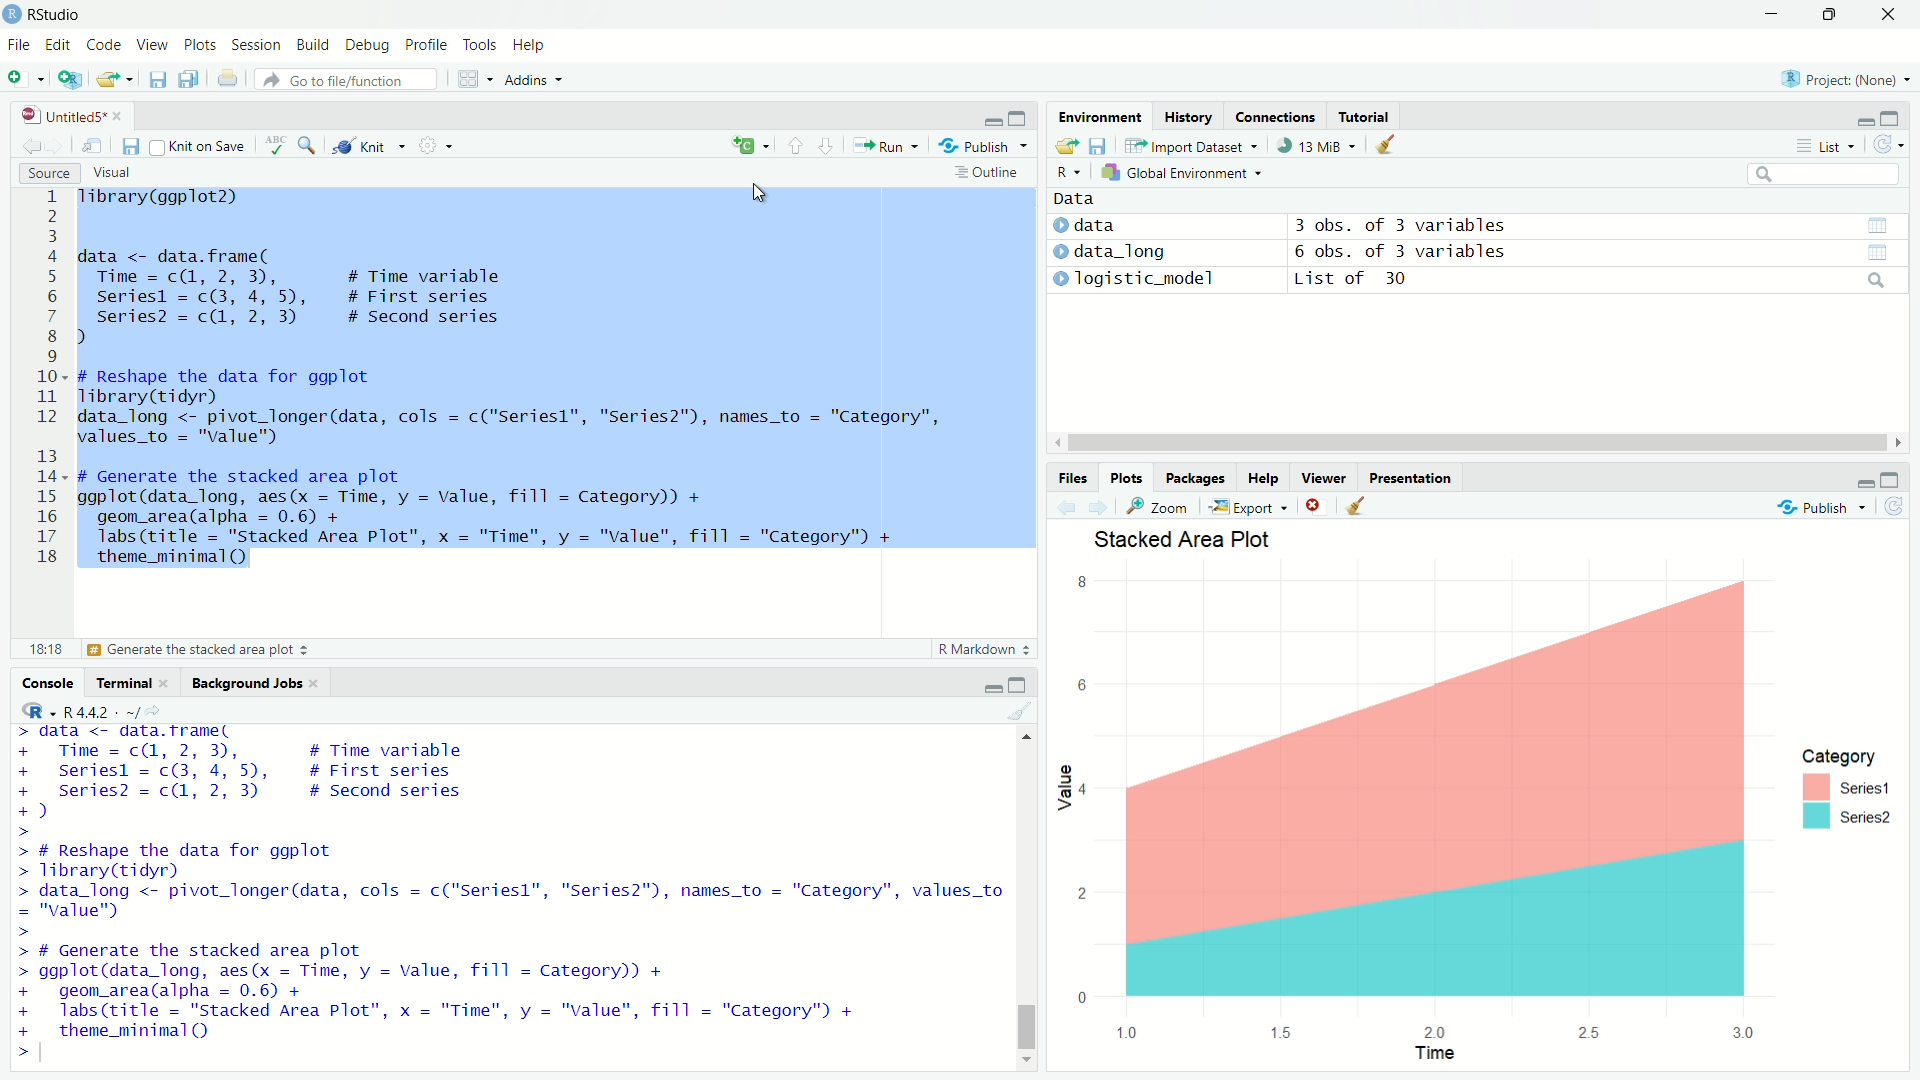 The height and width of the screenshot is (1080, 1920). Describe the element at coordinates (796, 151) in the screenshot. I see `upward` at that location.